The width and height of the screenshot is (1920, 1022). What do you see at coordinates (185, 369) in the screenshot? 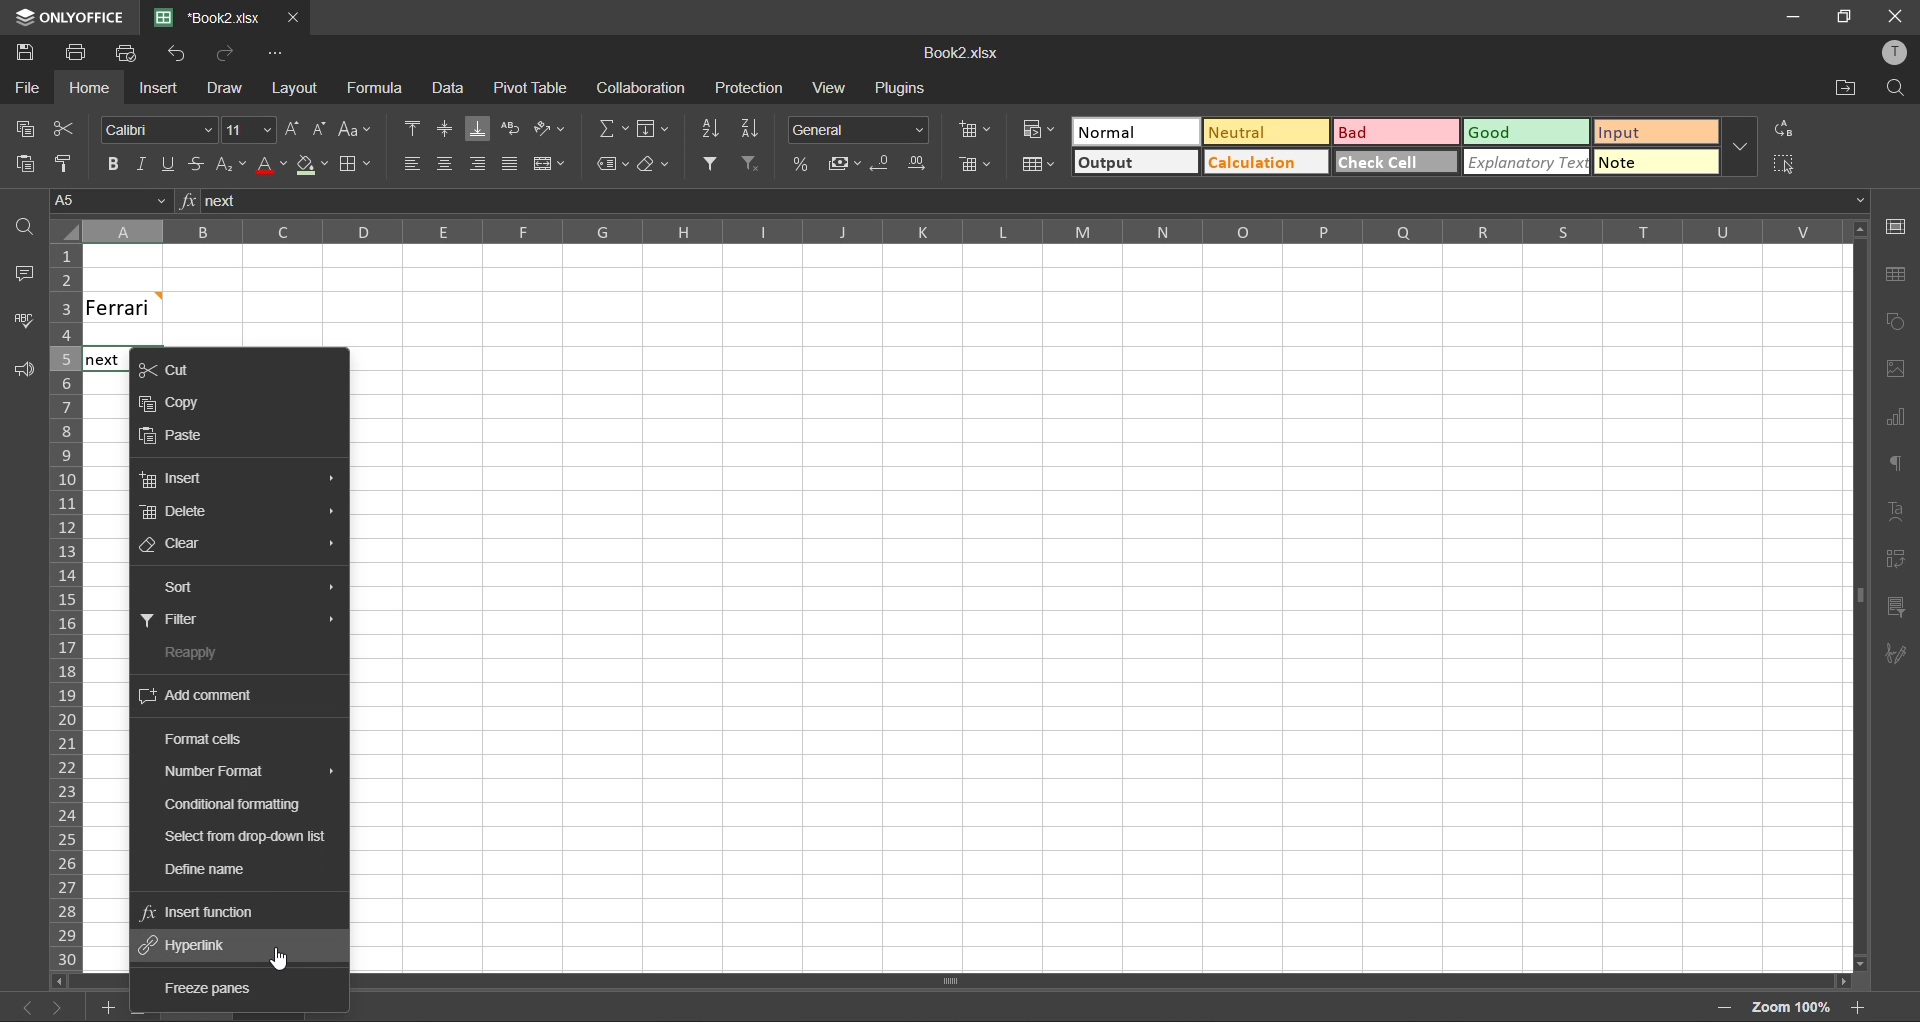
I see `cut` at bounding box center [185, 369].